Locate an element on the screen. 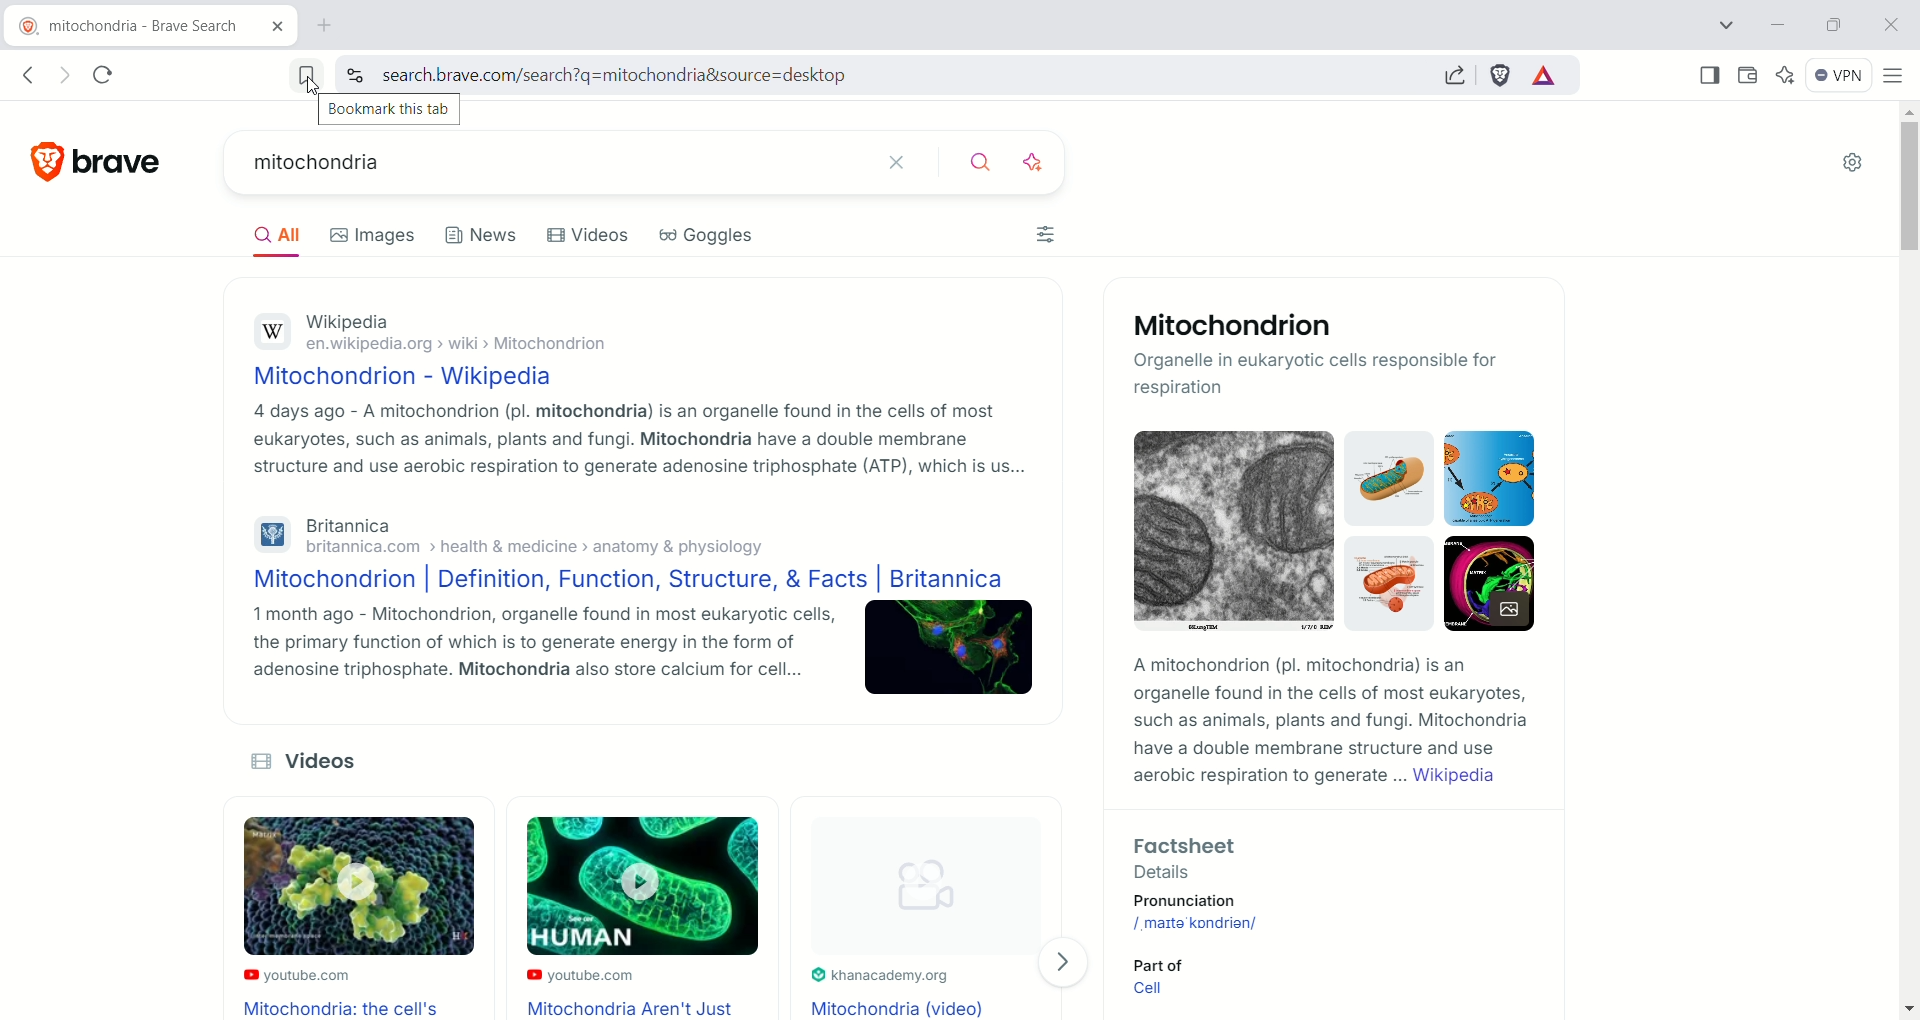 The image size is (1920, 1020).  search.brave.com/search?q=mitochondria&source=desktop is located at coordinates (609, 75).